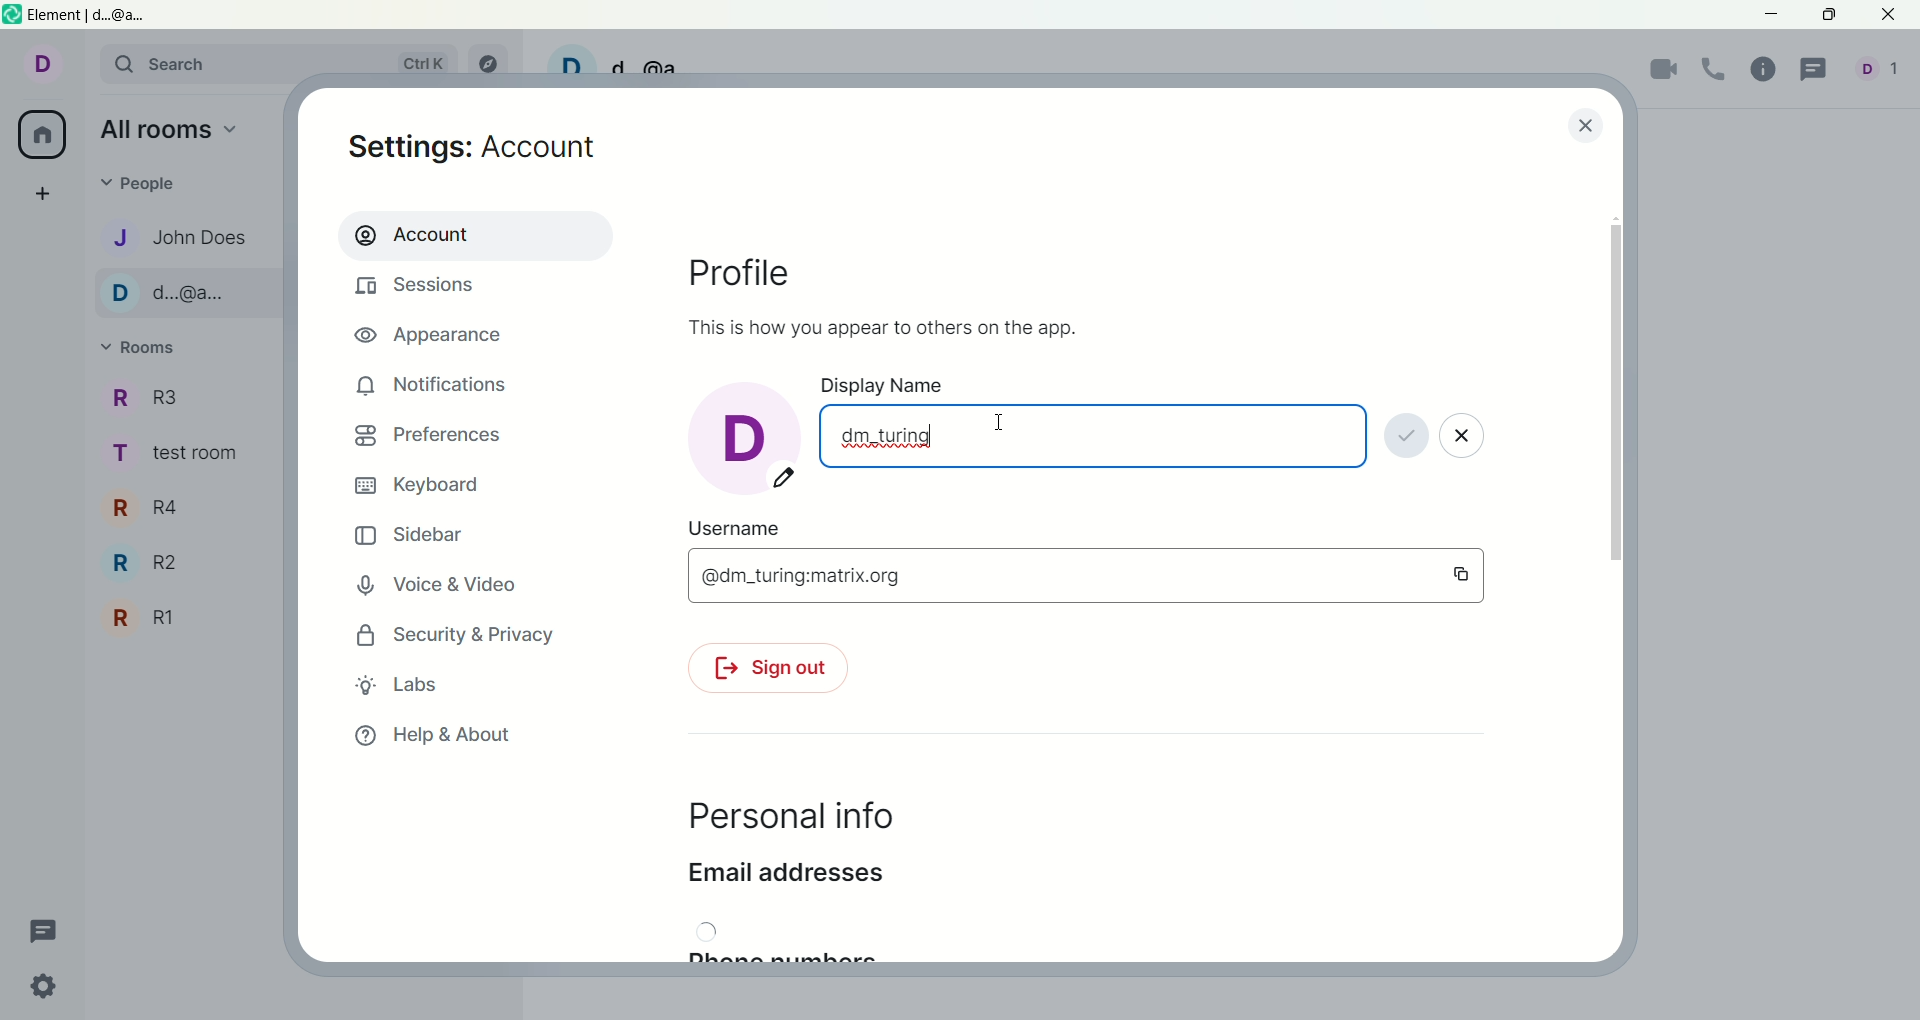 This screenshot has width=1920, height=1020. Describe the element at coordinates (743, 435) in the screenshot. I see `d` at that location.